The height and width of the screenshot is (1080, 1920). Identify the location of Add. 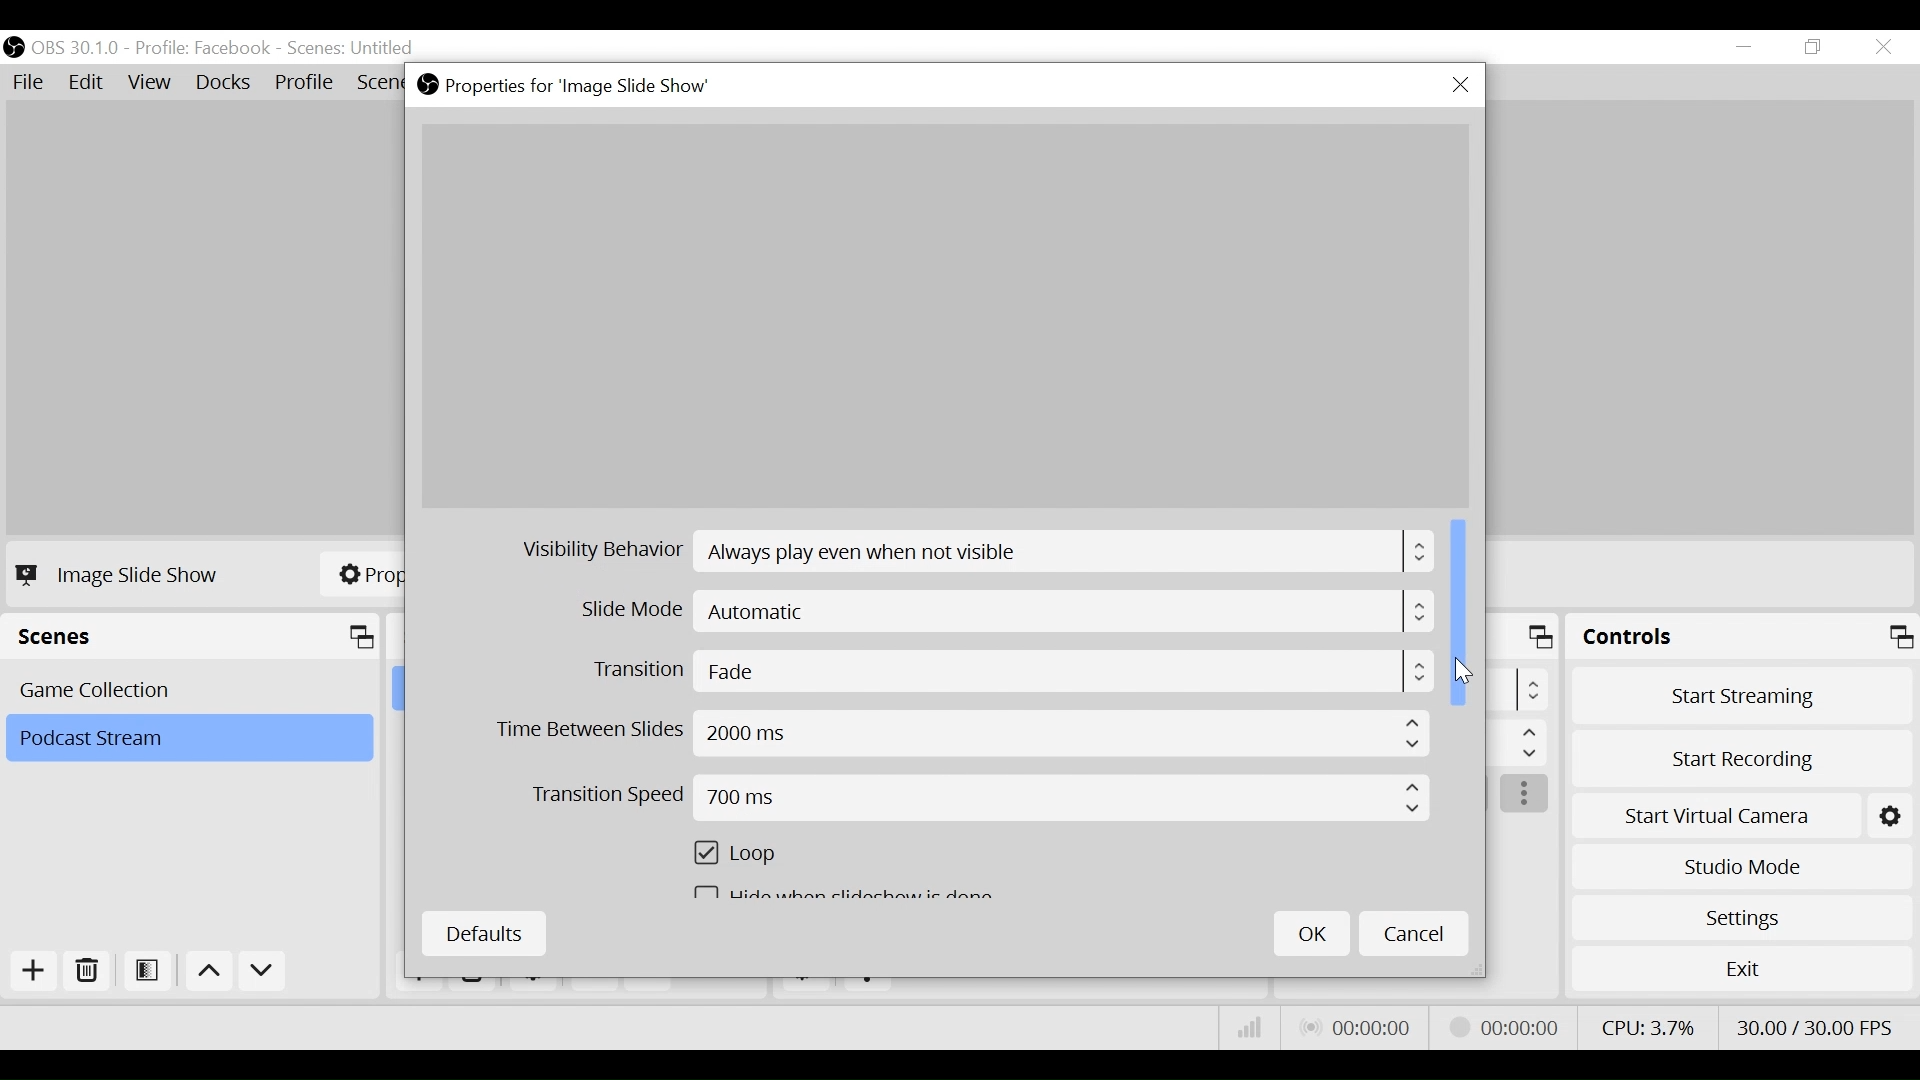
(31, 971).